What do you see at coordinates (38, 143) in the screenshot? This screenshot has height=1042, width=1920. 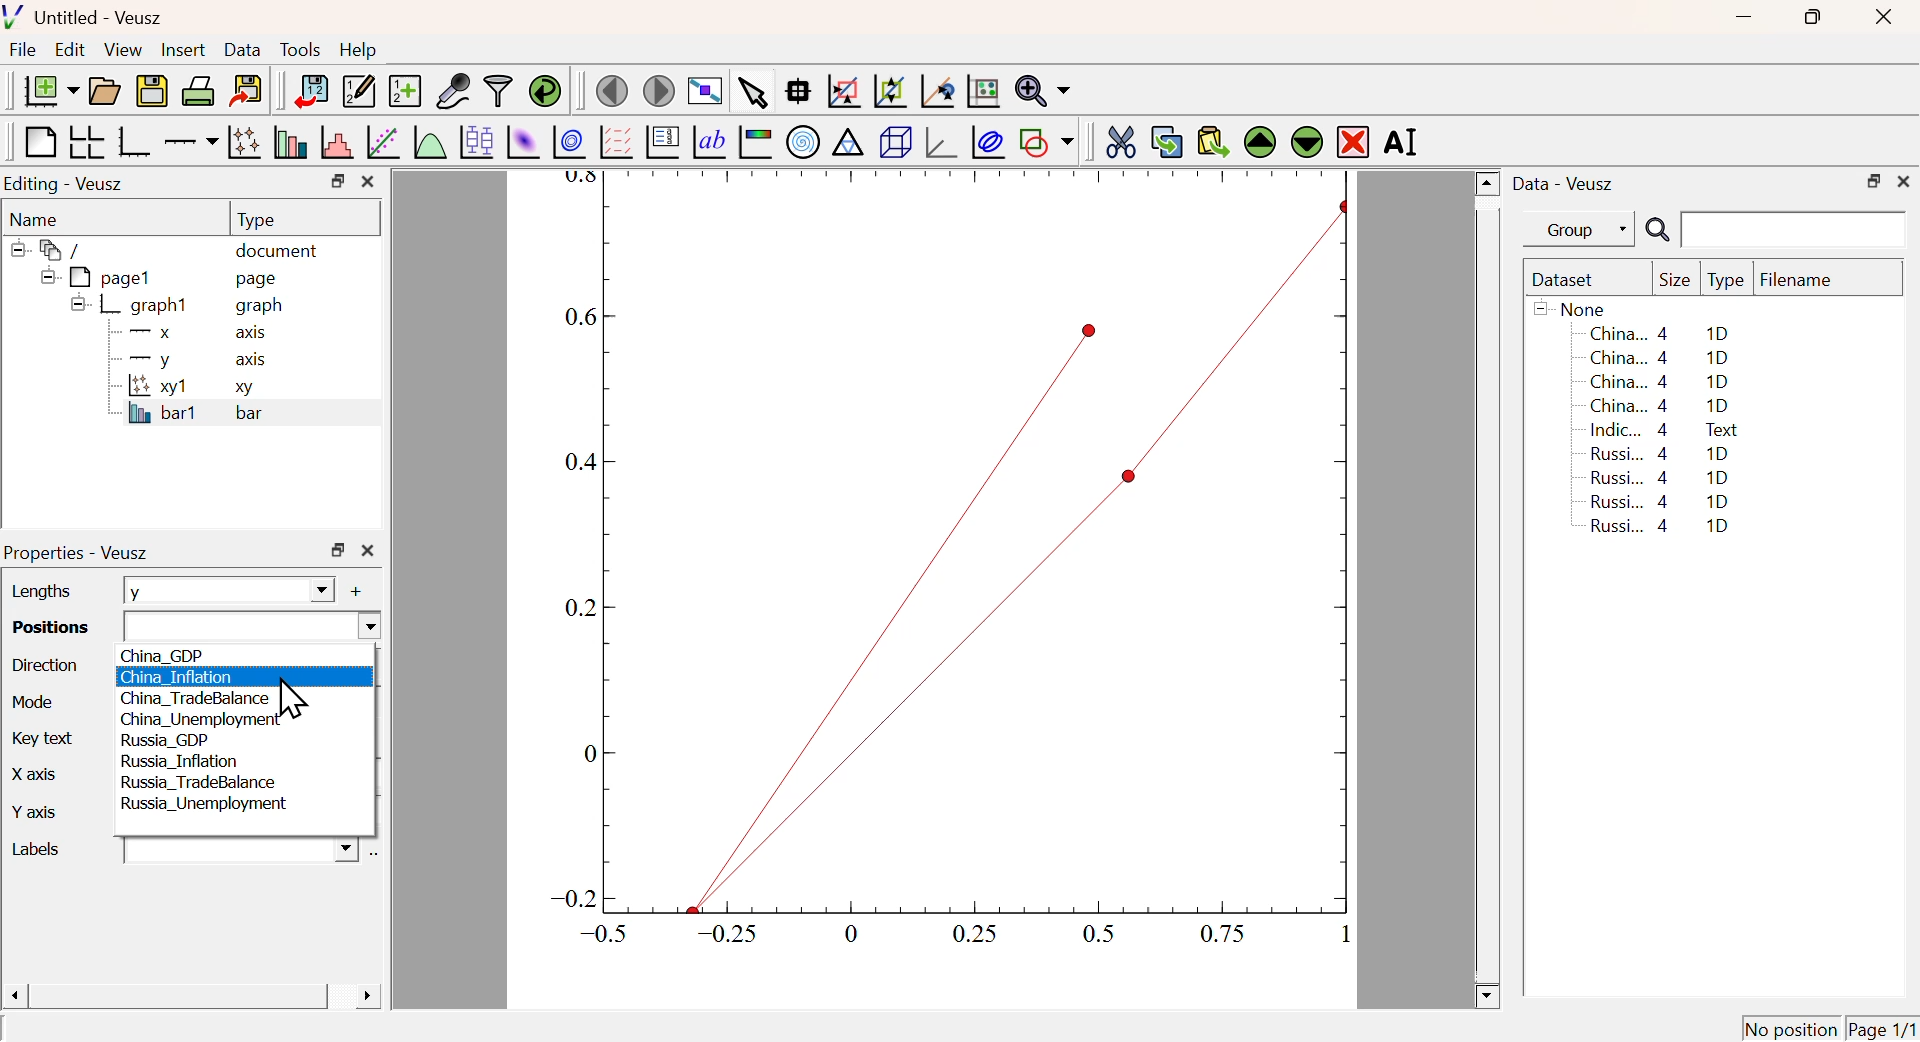 I see `Blank Page` at bounding box center [38, 143].